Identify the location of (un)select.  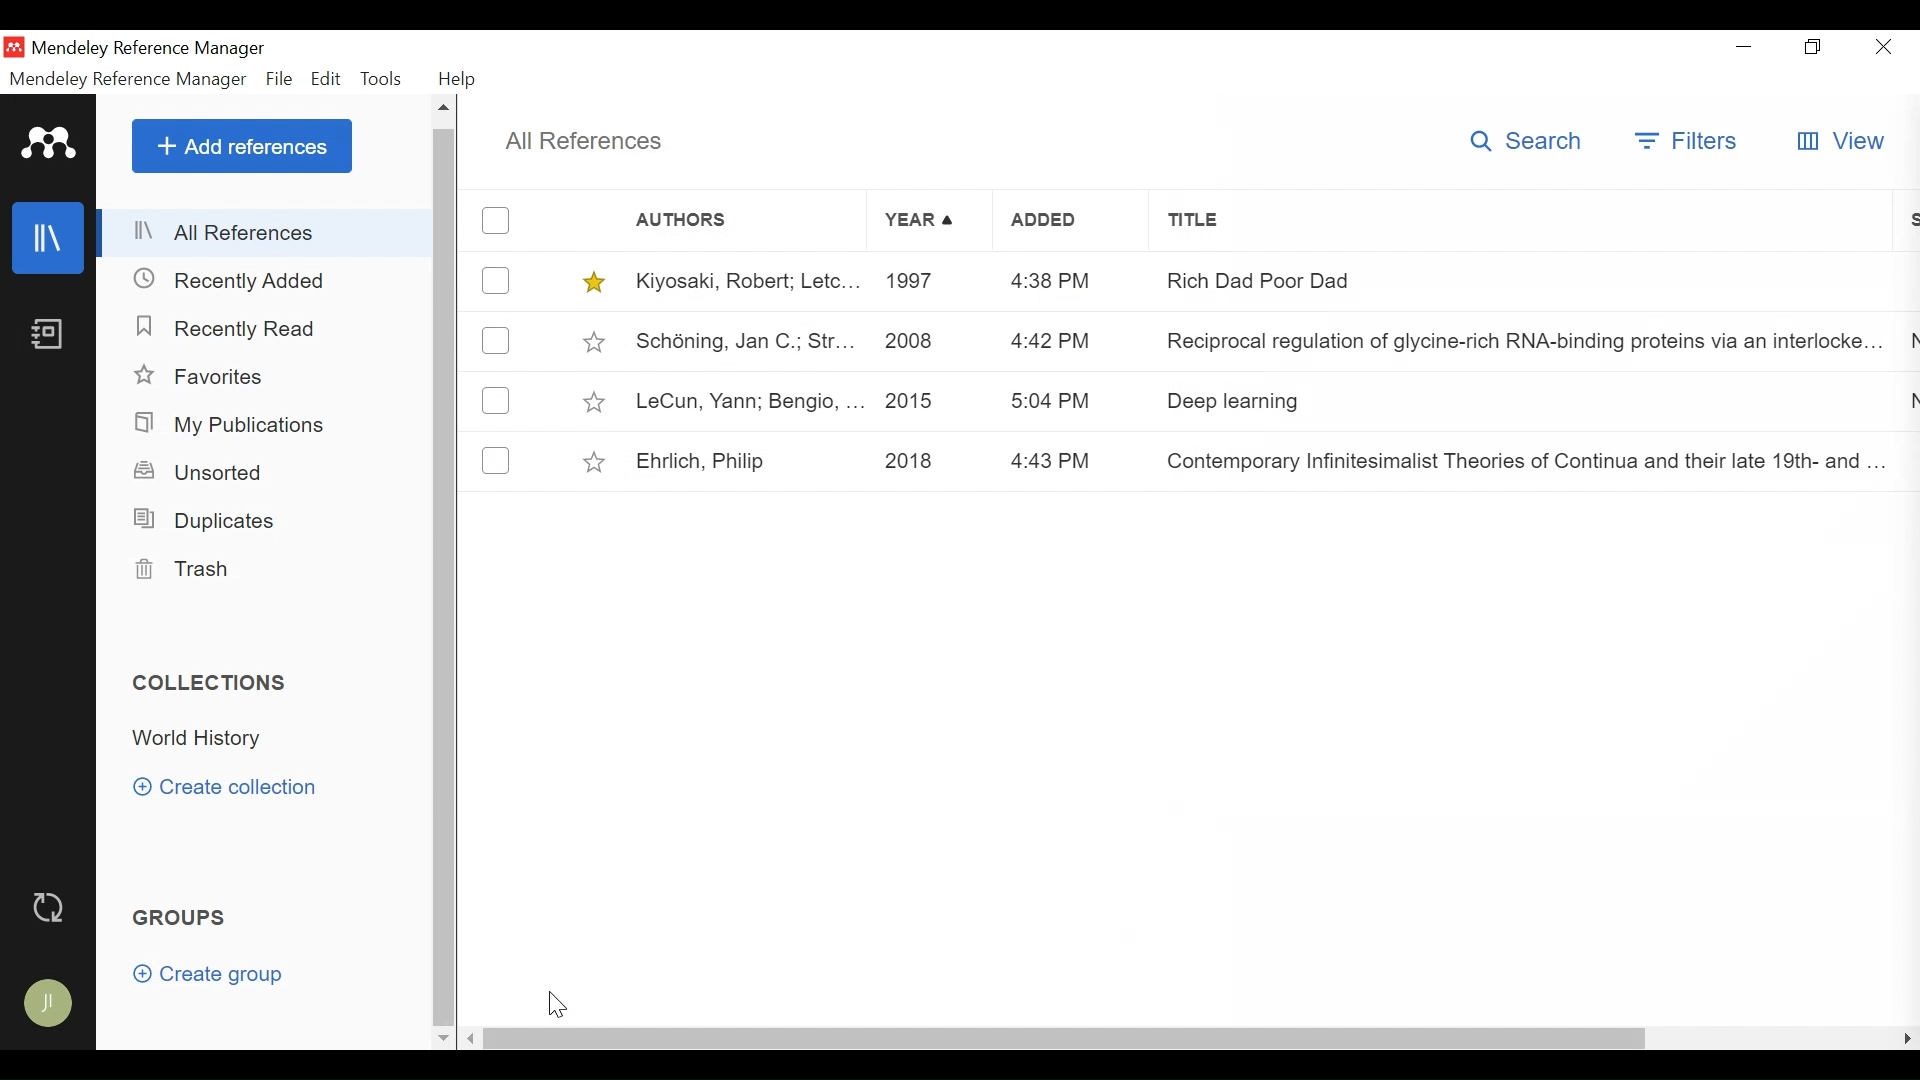
(499, 220).